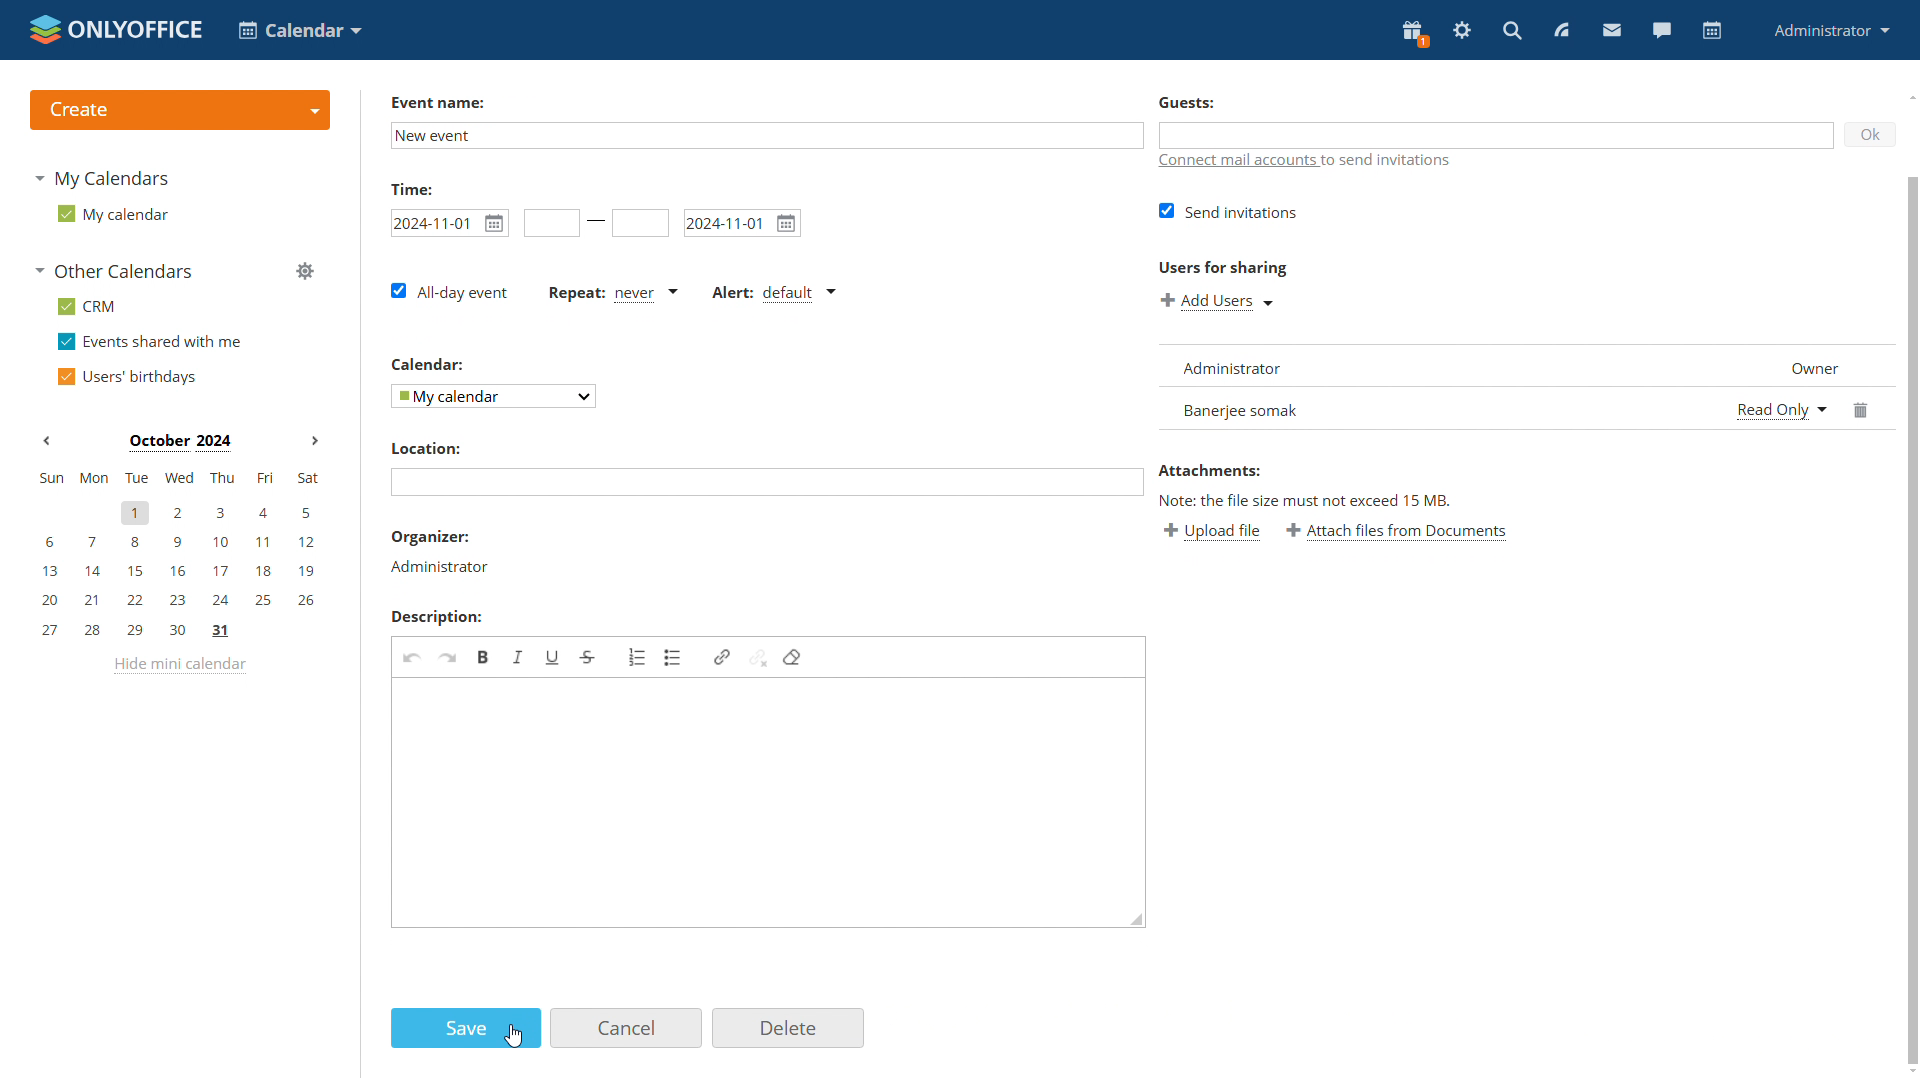  What do you see at coordinates (788, 1029) in the screenshot?
I see `delete` at bounding box center [788, 1029].